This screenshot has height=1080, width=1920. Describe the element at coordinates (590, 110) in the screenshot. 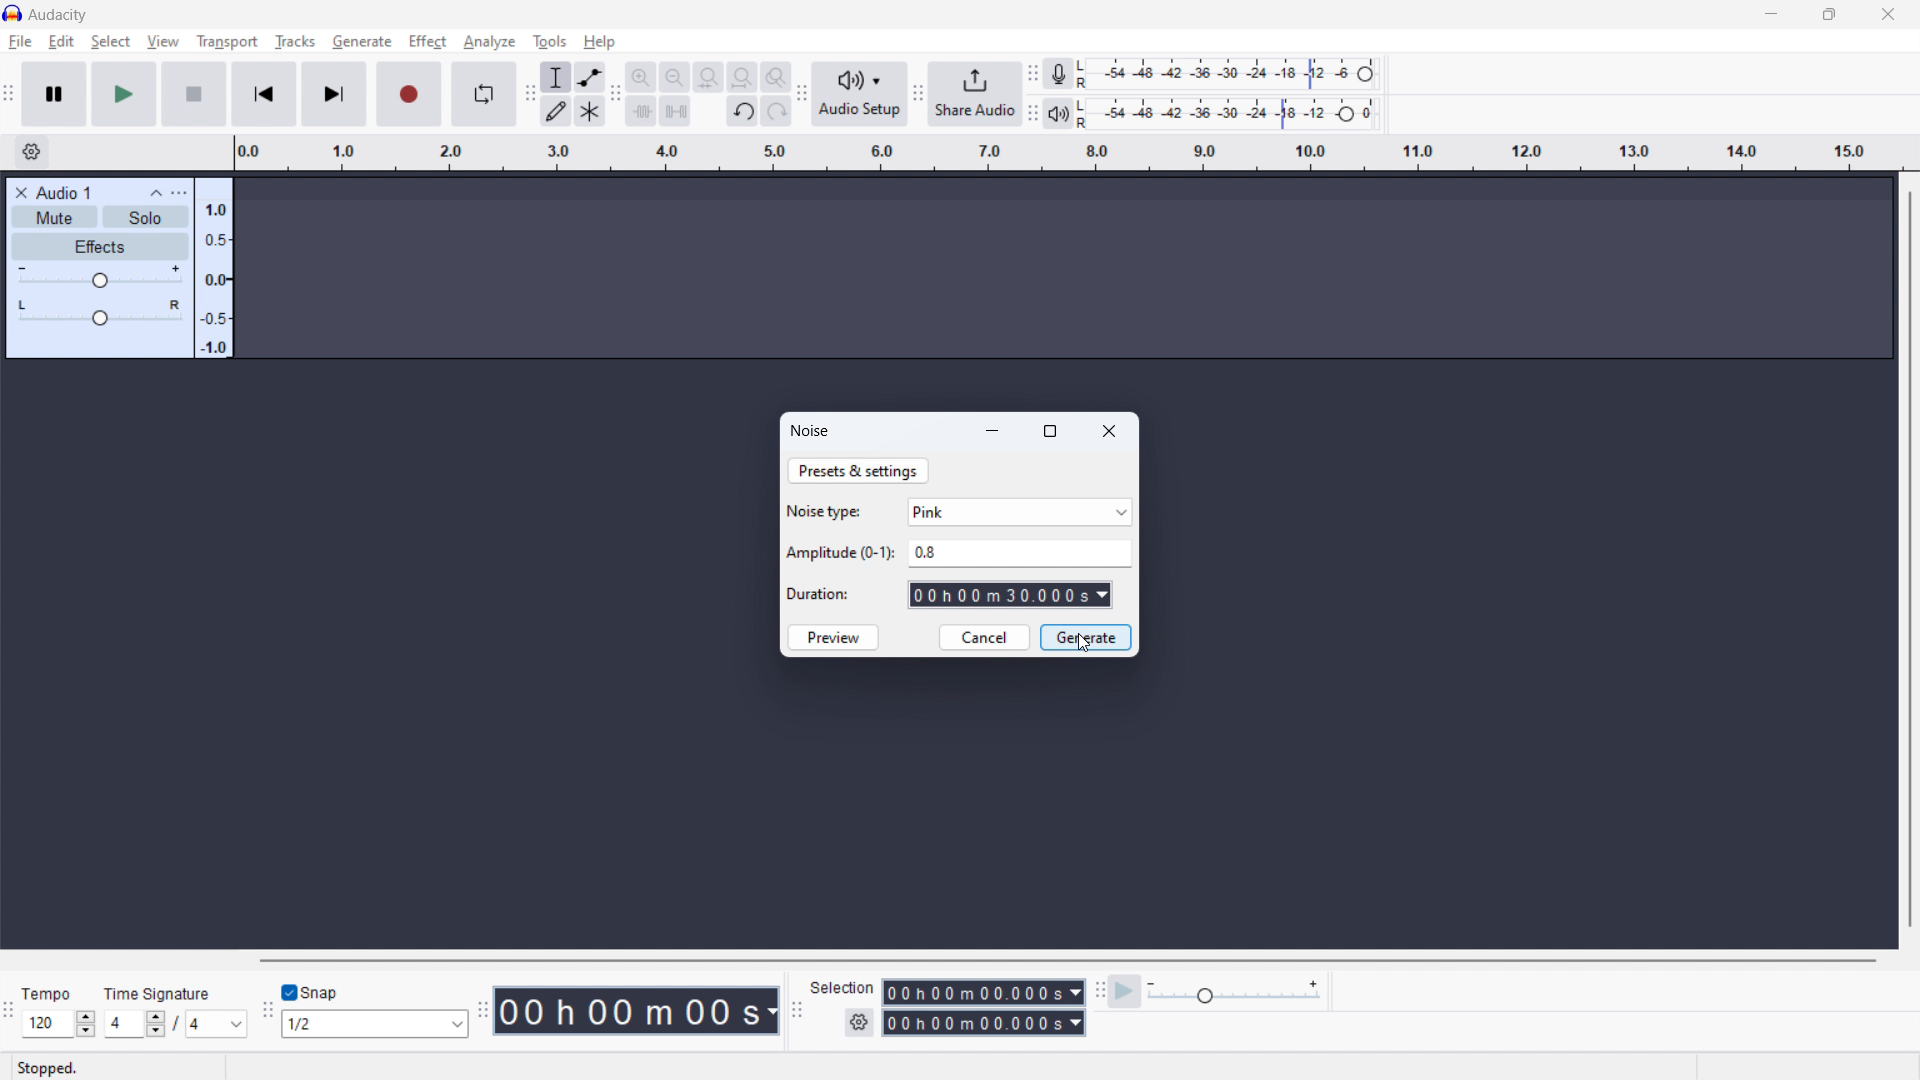

I see `multi tool` at that location.